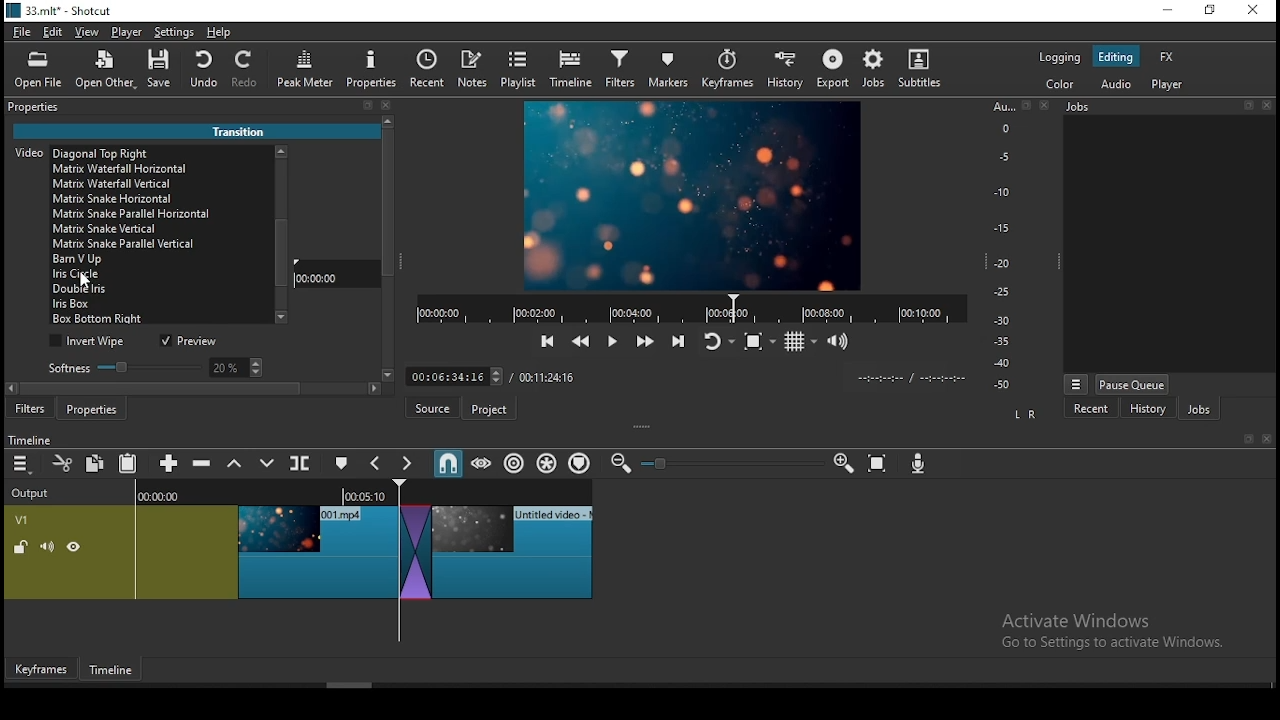  I want to click on transition option, so click(159, 306).